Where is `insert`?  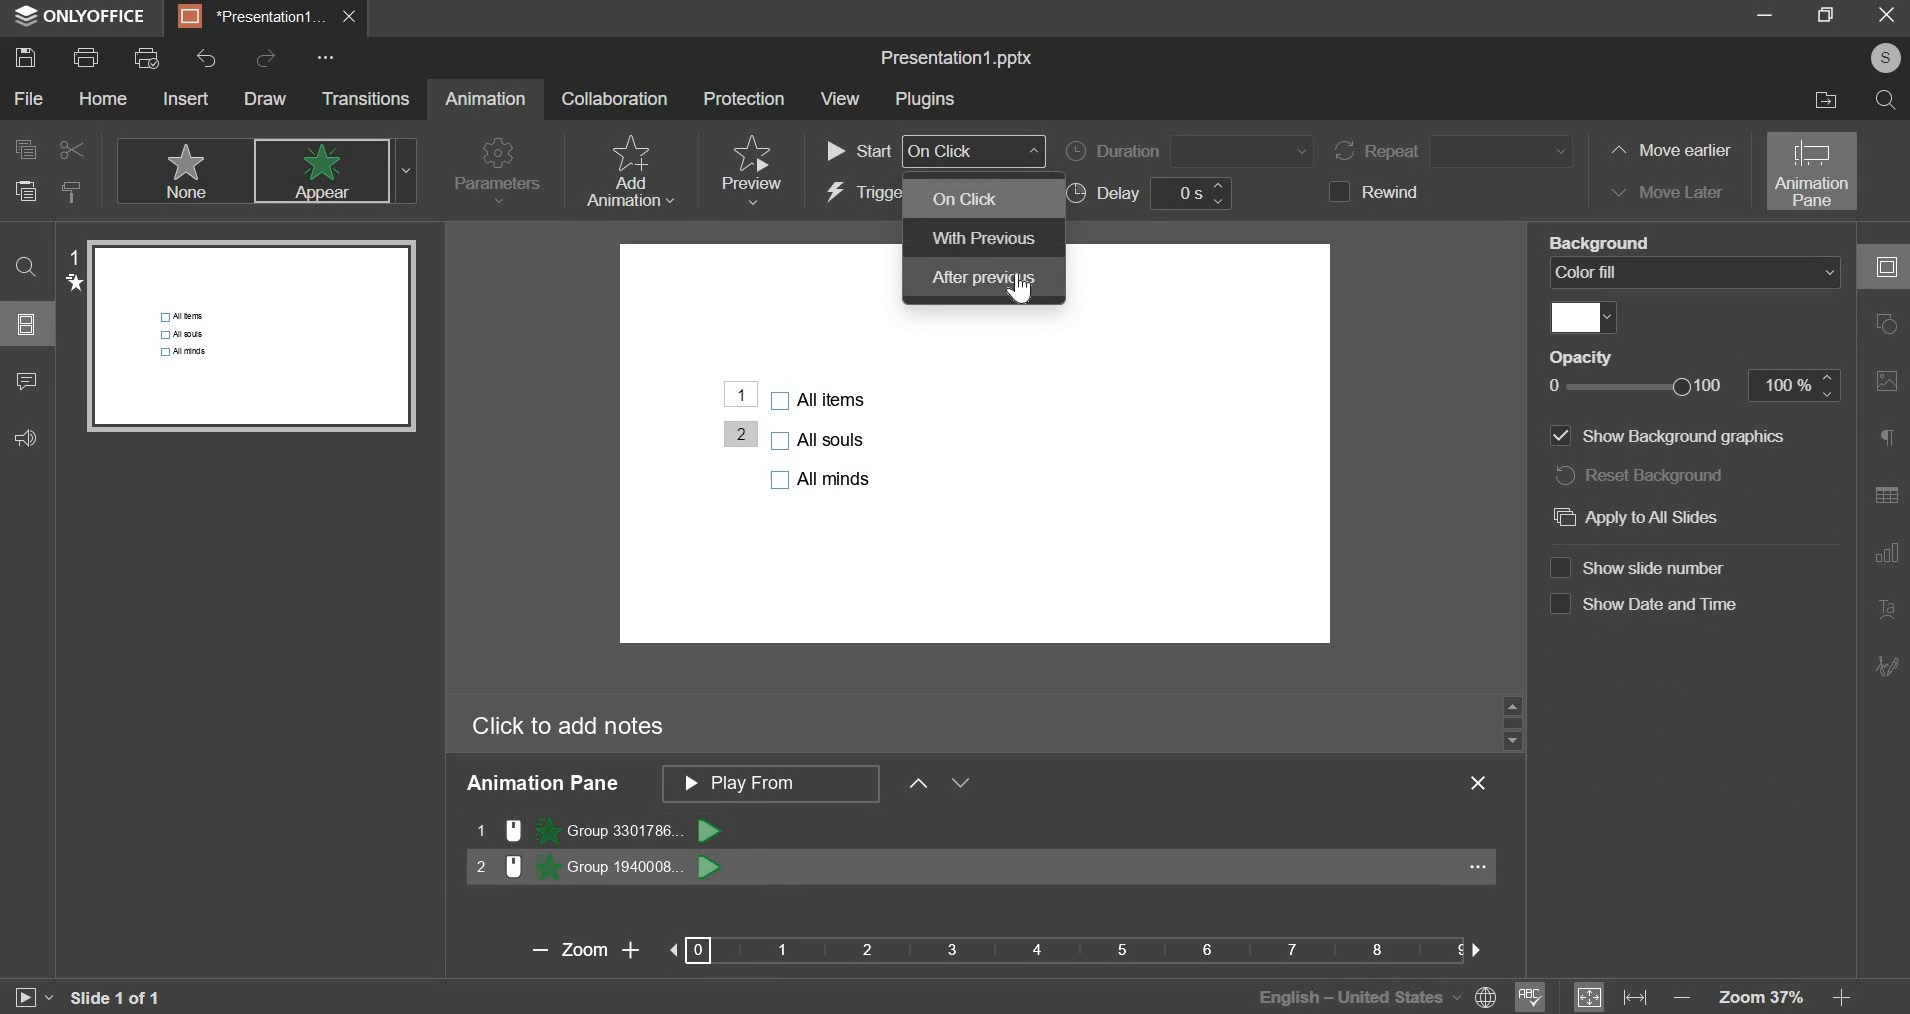 insert is located at coordinates (184, 98).